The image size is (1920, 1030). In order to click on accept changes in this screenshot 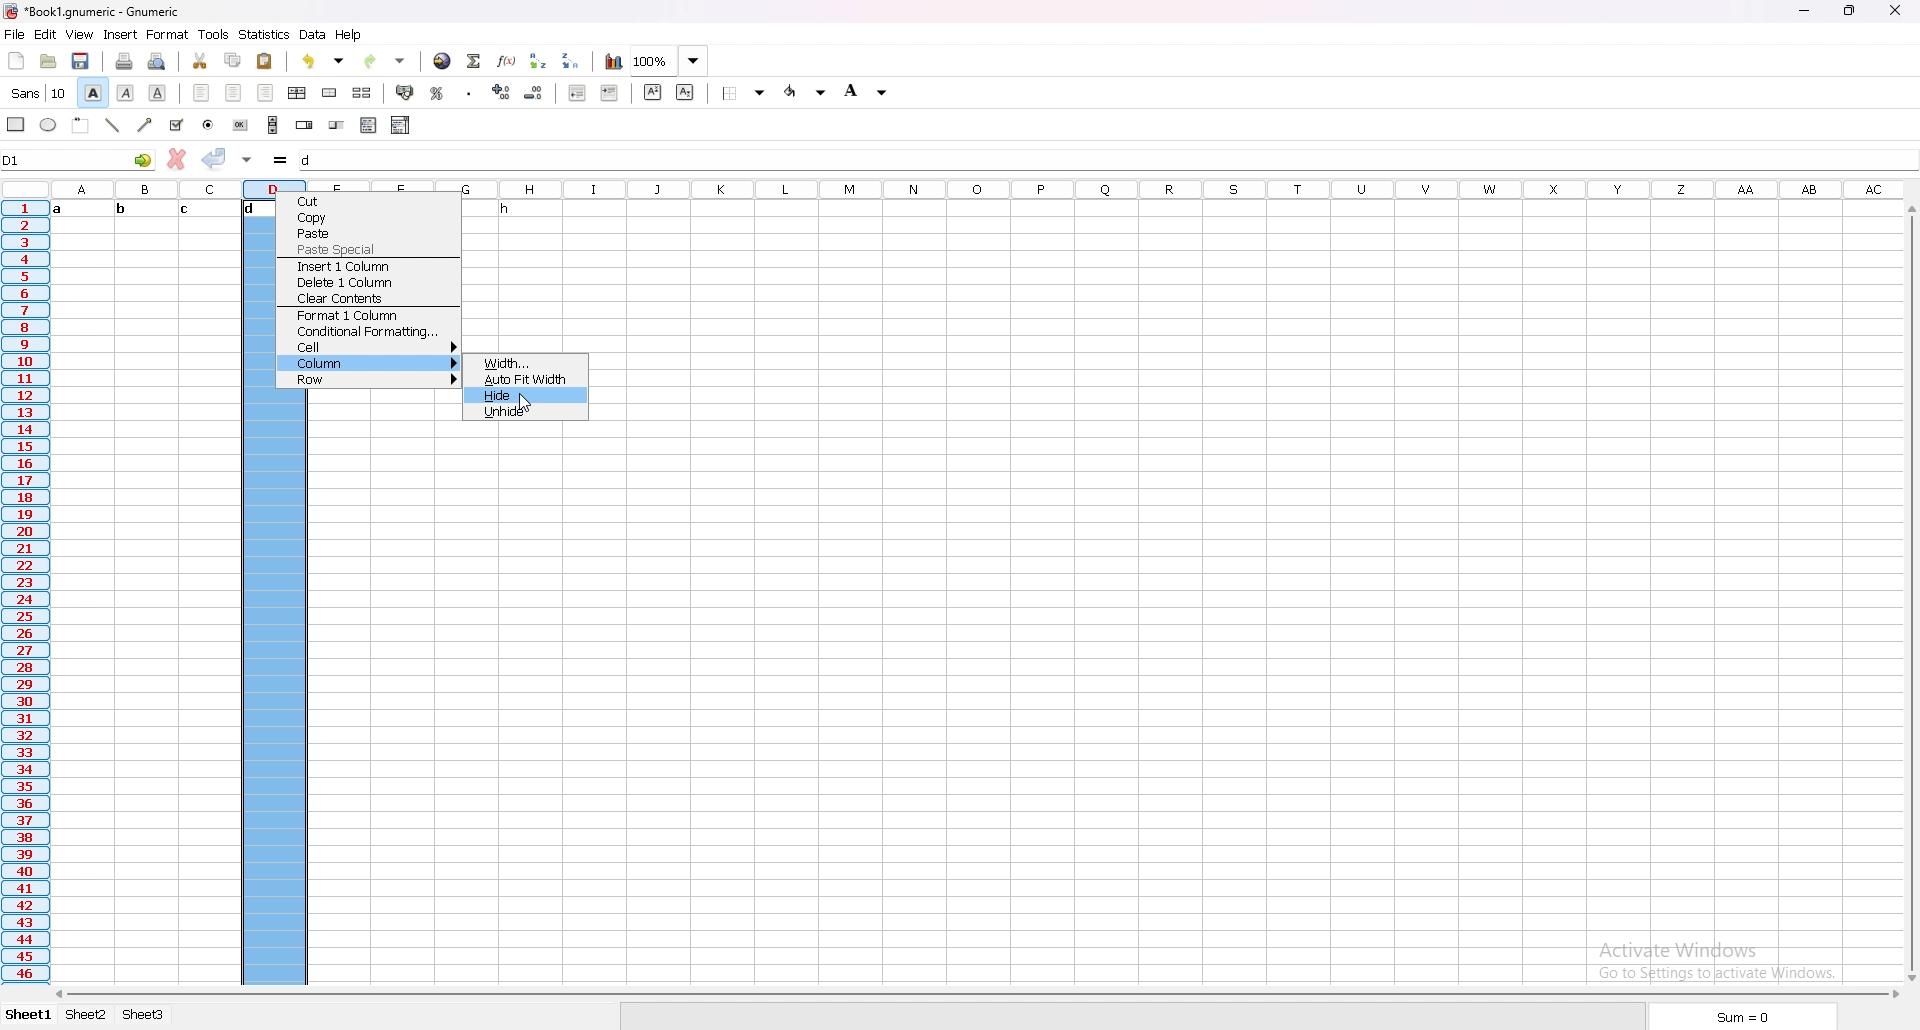, I will do `click(215, 158)`.